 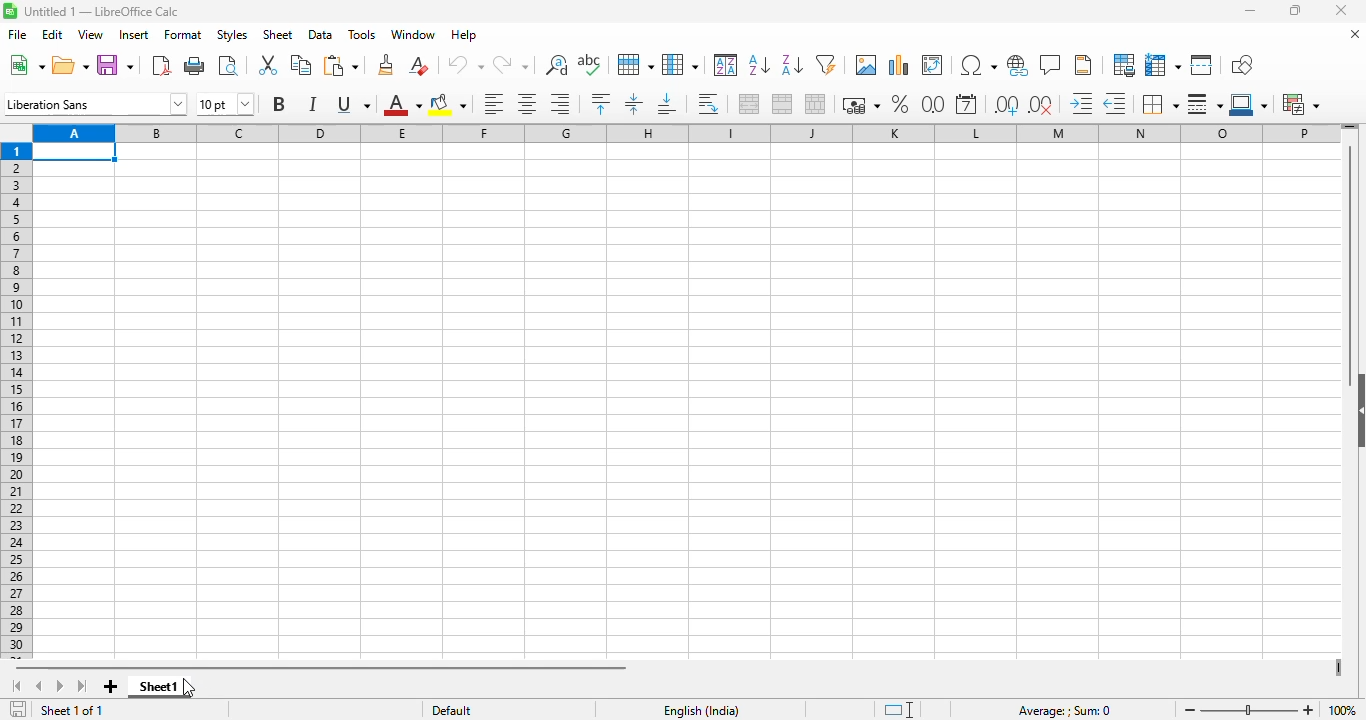 I want to click on sheet1, so click(x=156, y=686).